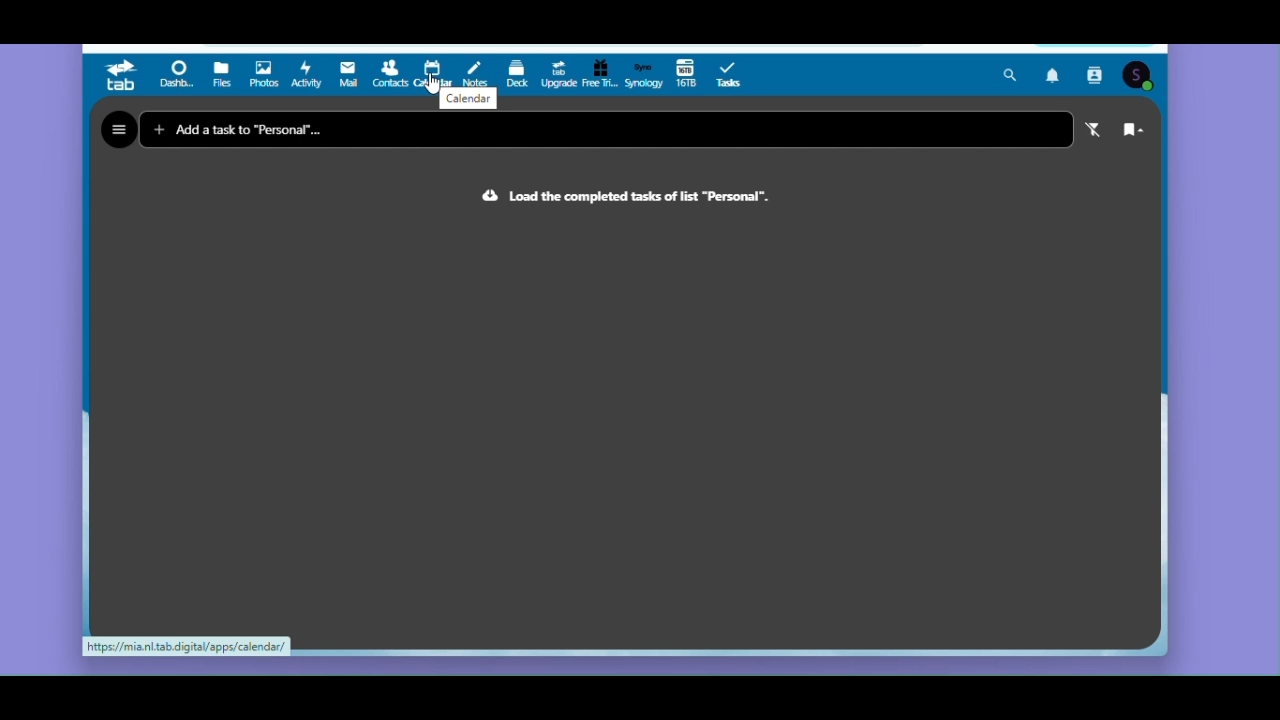  I want to click on Active filter, so click(1089, 131).